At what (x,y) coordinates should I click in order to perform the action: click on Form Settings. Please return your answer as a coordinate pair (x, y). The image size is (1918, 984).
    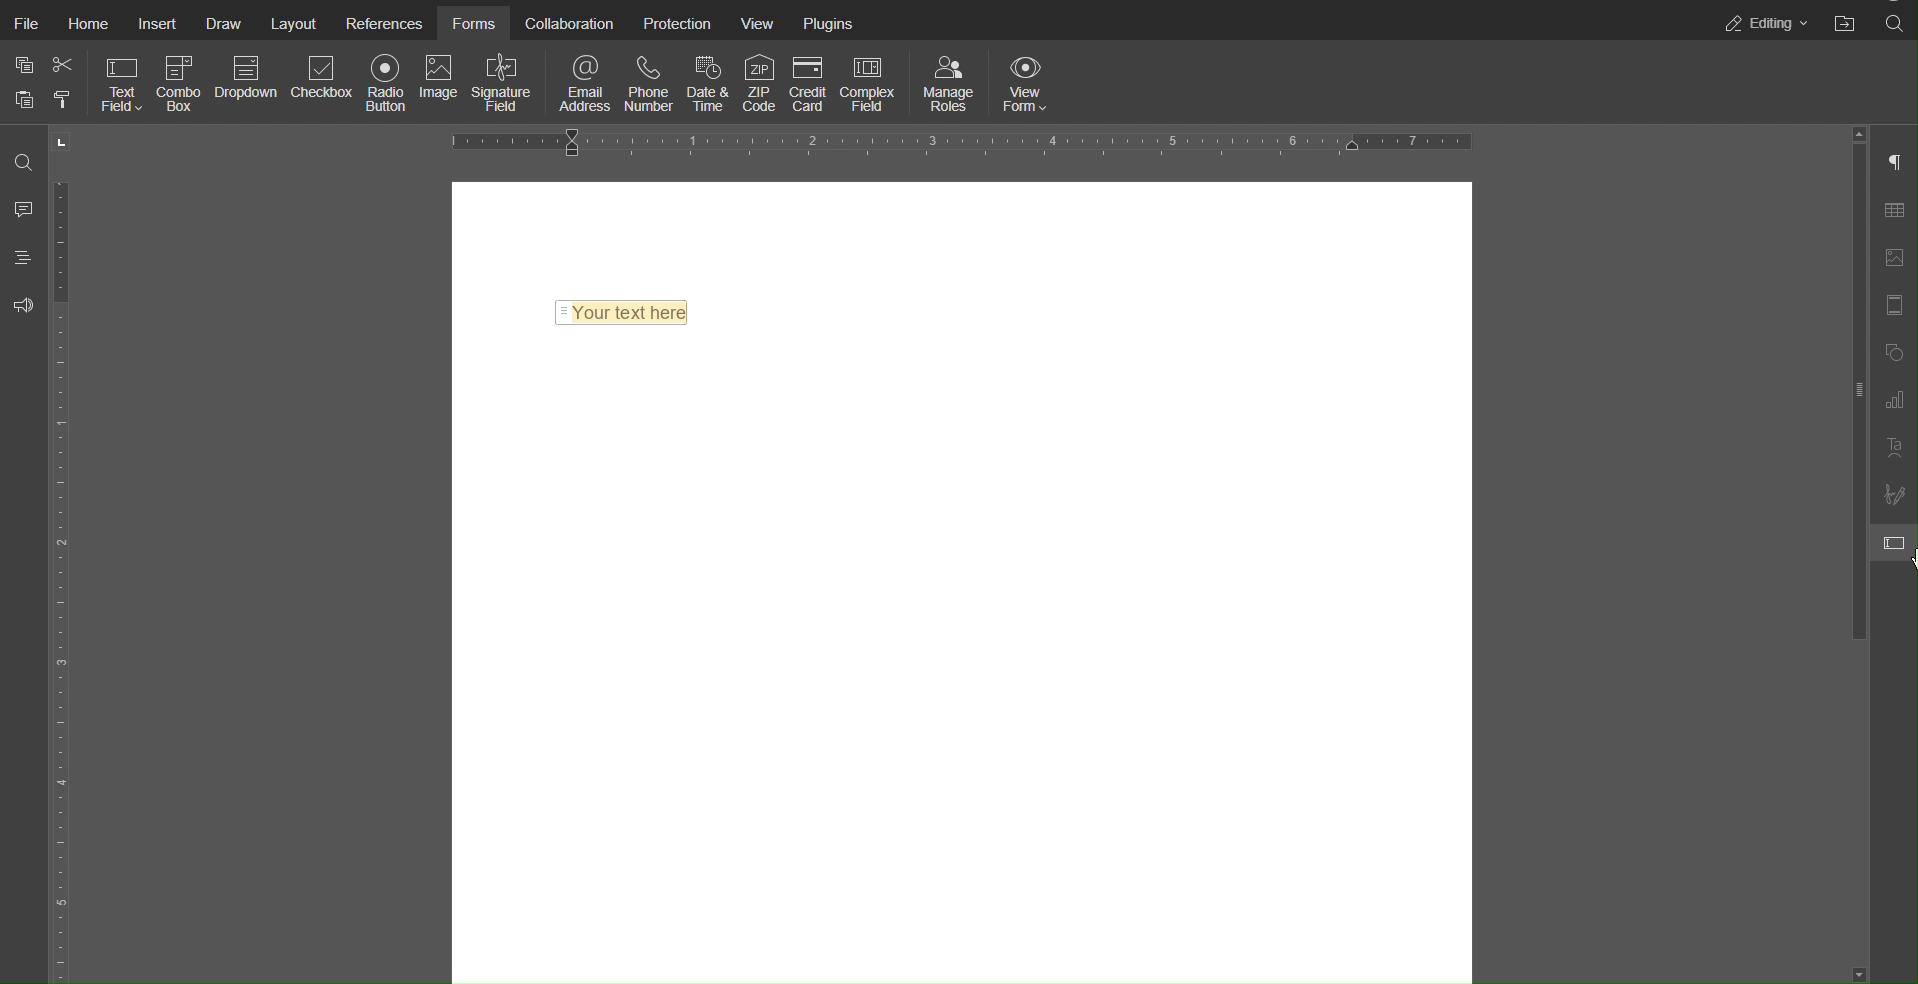
    Looking at the image, I should click on (1895, 547).